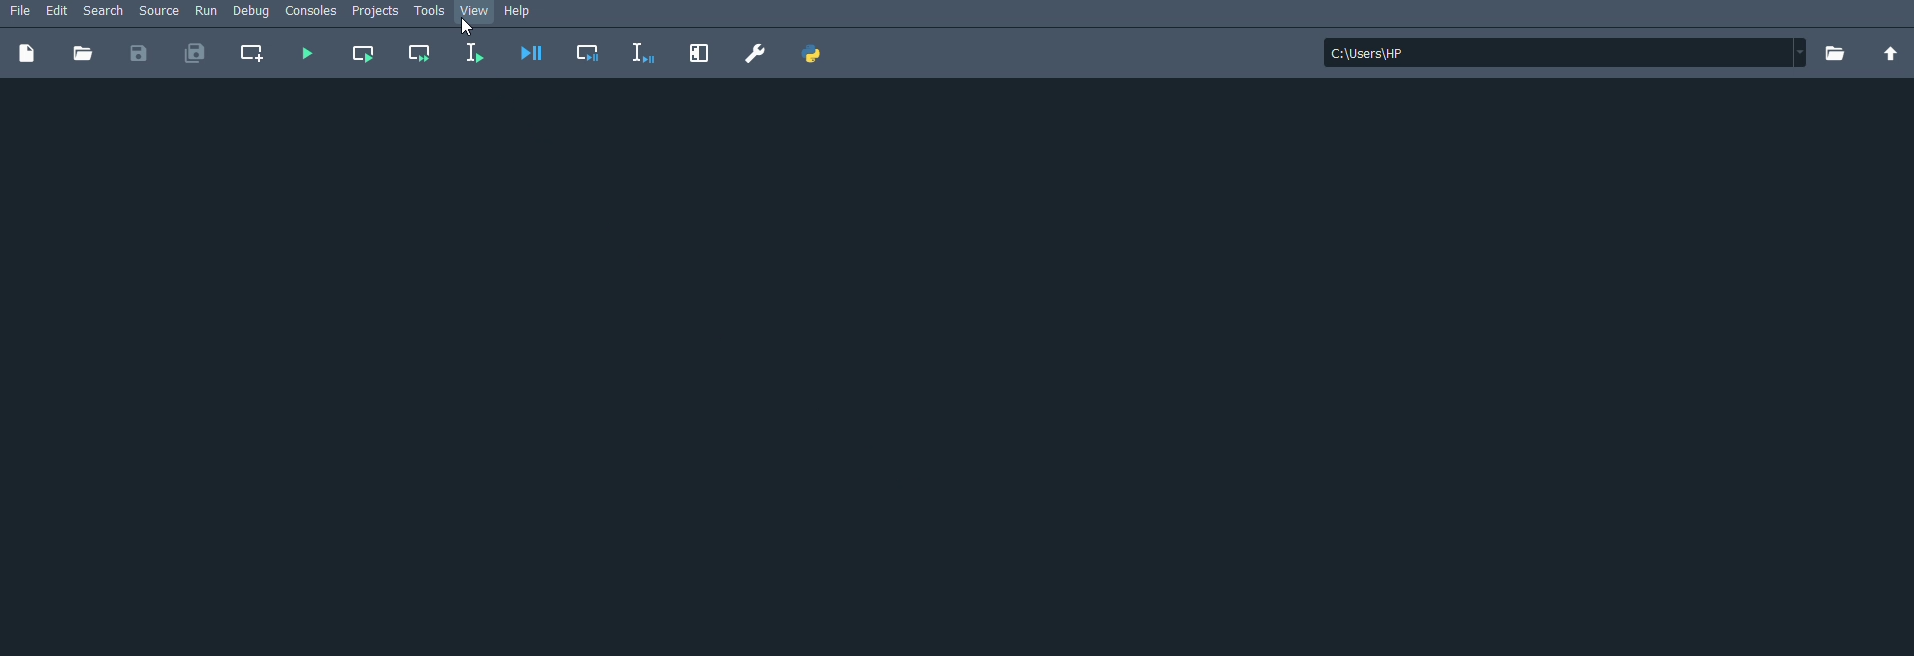 The image size is (1914, 656). I want to click on View, so click(476, 12).